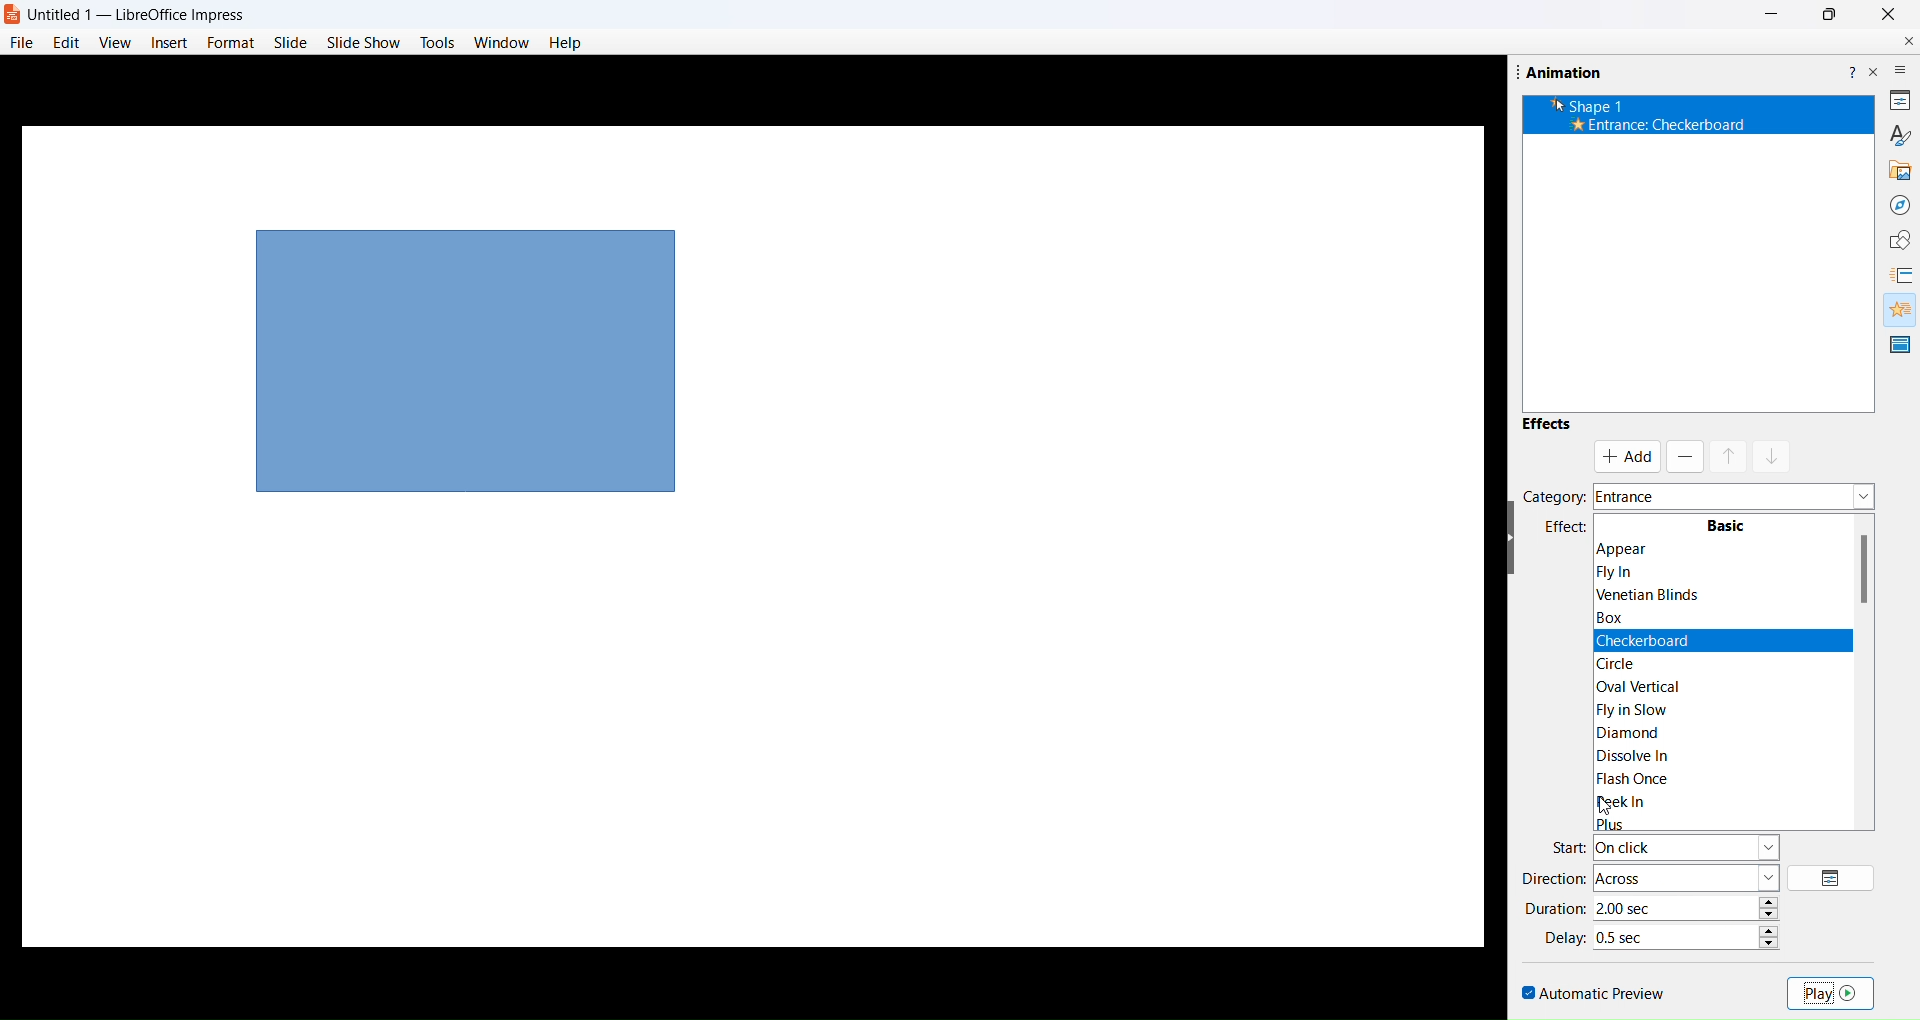 Image resolution: width=1920 pixels, height=1020 pixels. I want to click on start, so click(1568, 845).